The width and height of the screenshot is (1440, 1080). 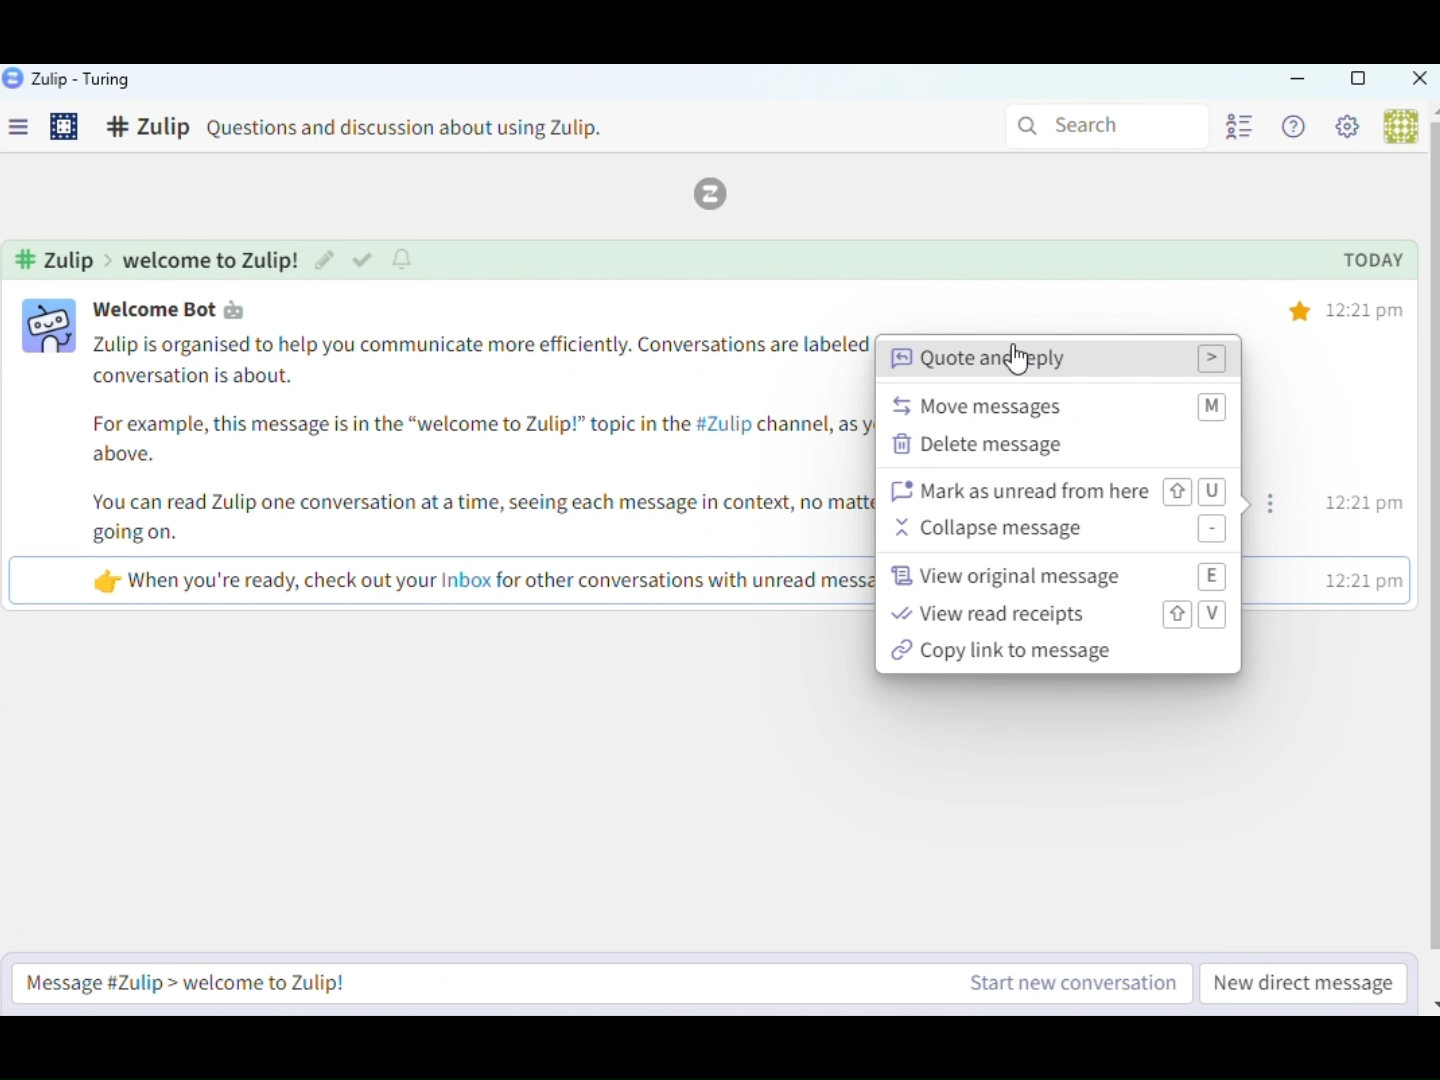 What do you see at coordinates (1056, 491) in the screenshot?
I see `Mark as unread from here` at bounding box center [1056, 491].